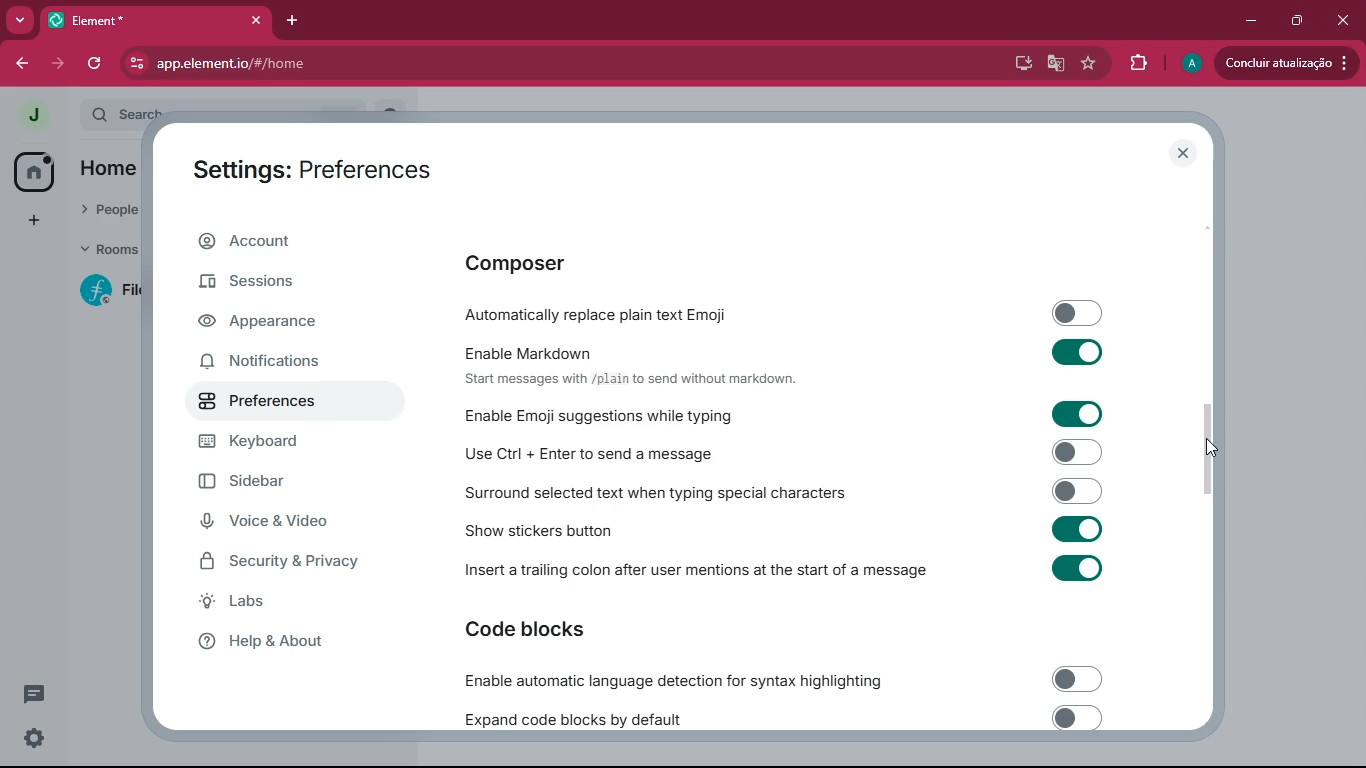 This screenshot has height=768, width=1366. I want to click on app.element.io/#/home, so click(349, 64).